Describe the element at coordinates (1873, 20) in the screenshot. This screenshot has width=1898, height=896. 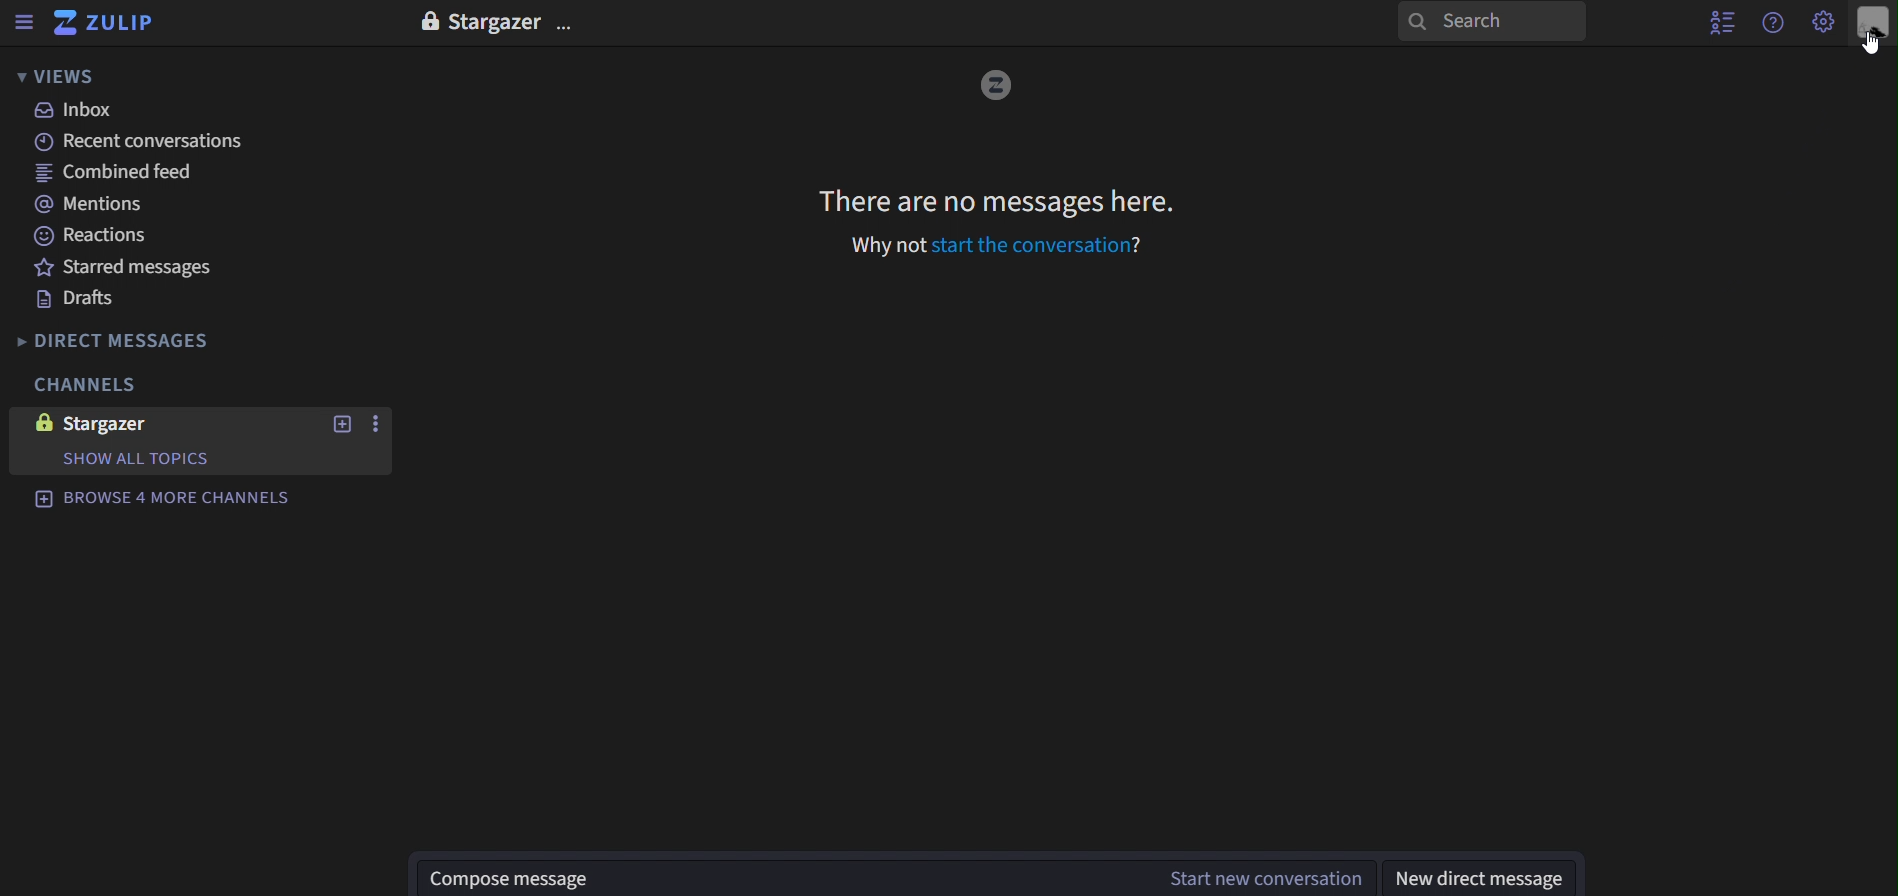
I see `personal menu` at that location.